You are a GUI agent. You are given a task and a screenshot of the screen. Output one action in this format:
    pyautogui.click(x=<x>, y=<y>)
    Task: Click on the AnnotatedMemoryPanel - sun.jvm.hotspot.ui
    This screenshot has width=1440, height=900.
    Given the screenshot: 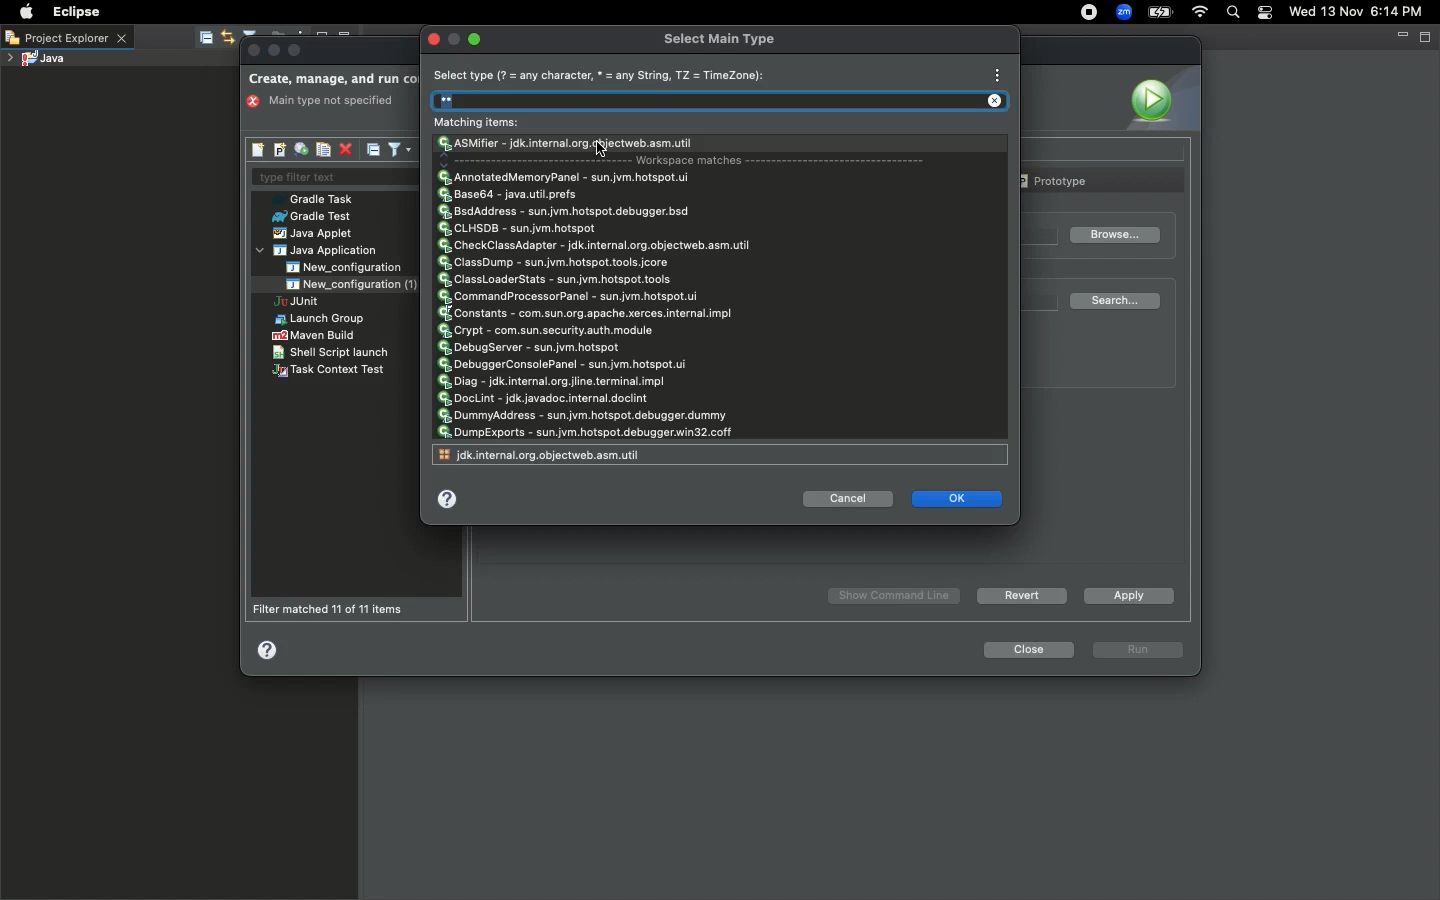 What is the action you would take?
    pyautogui.click(x=564, y=176)
    